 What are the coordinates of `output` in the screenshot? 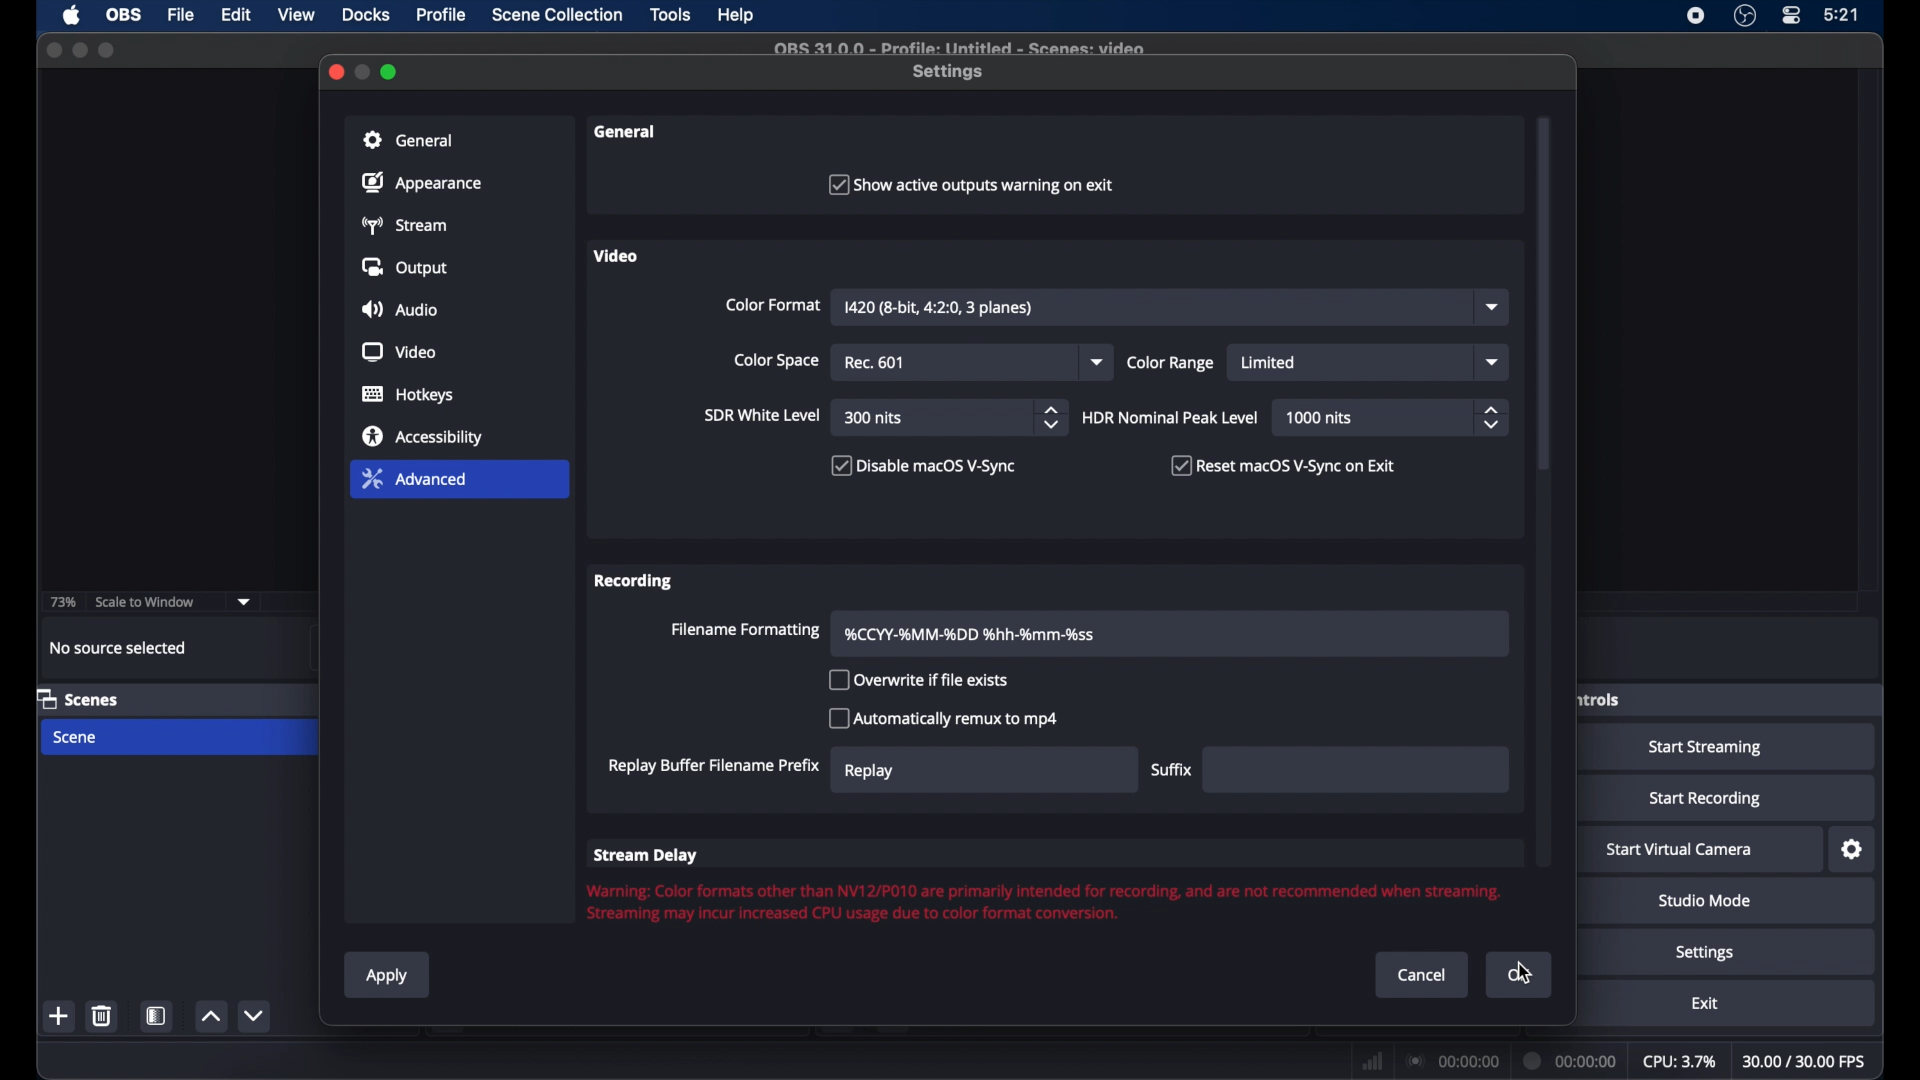 It's located at (403, 268).